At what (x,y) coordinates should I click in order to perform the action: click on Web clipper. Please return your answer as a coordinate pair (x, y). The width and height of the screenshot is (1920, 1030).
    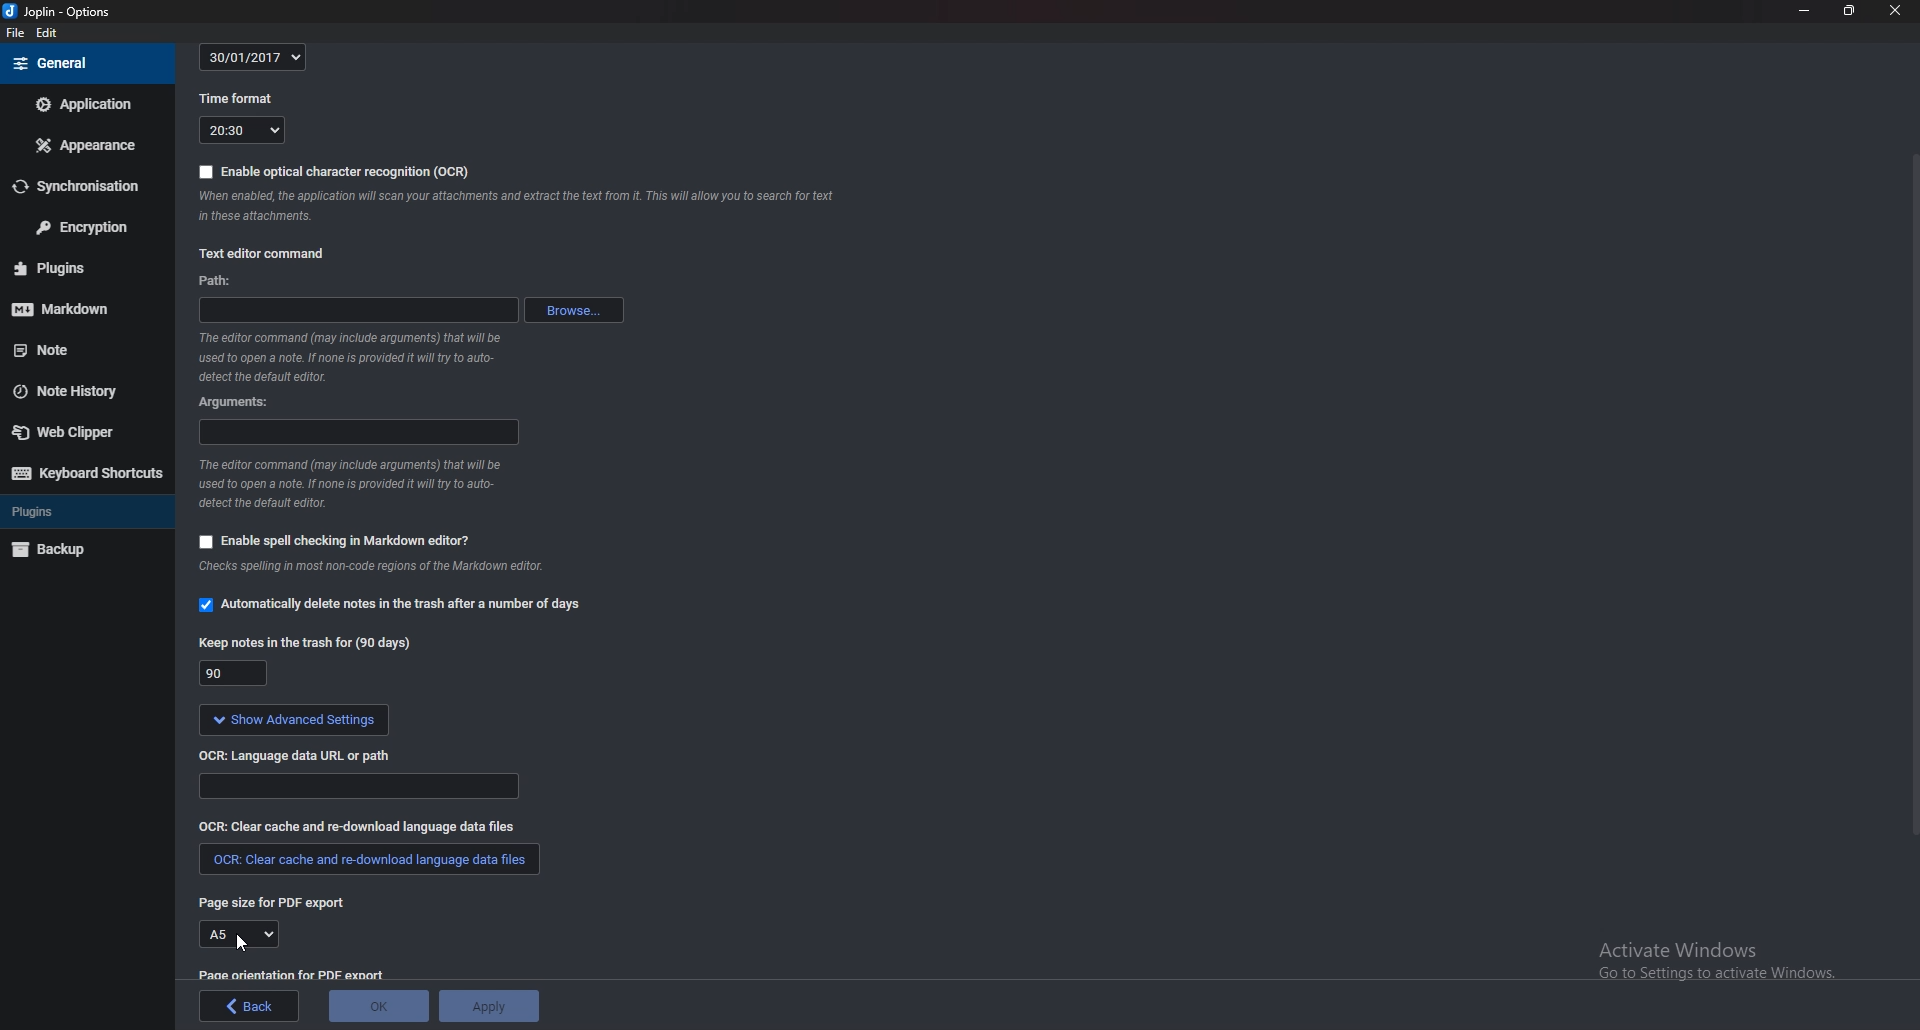
    Looking at the image, I should click on (75, 432).